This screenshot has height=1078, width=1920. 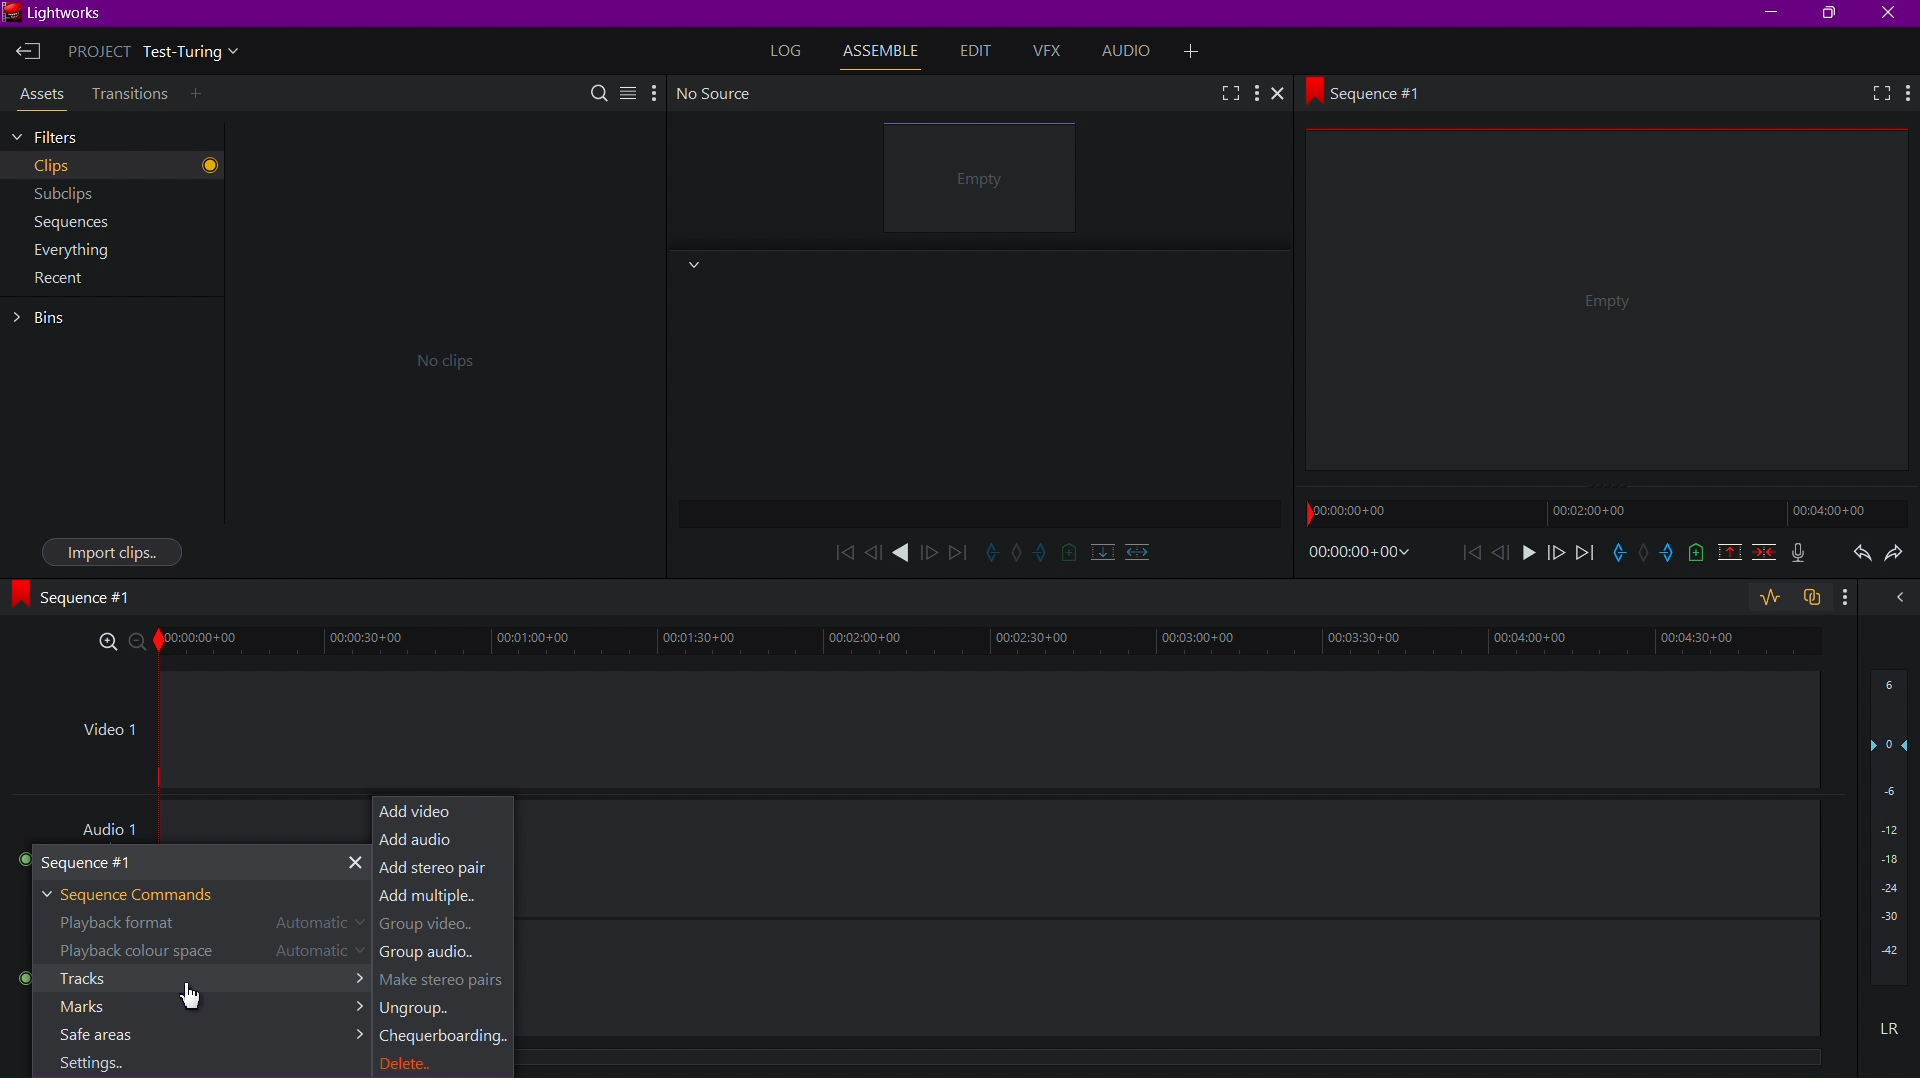 I want to click on forward, so click(x=931, y=551).